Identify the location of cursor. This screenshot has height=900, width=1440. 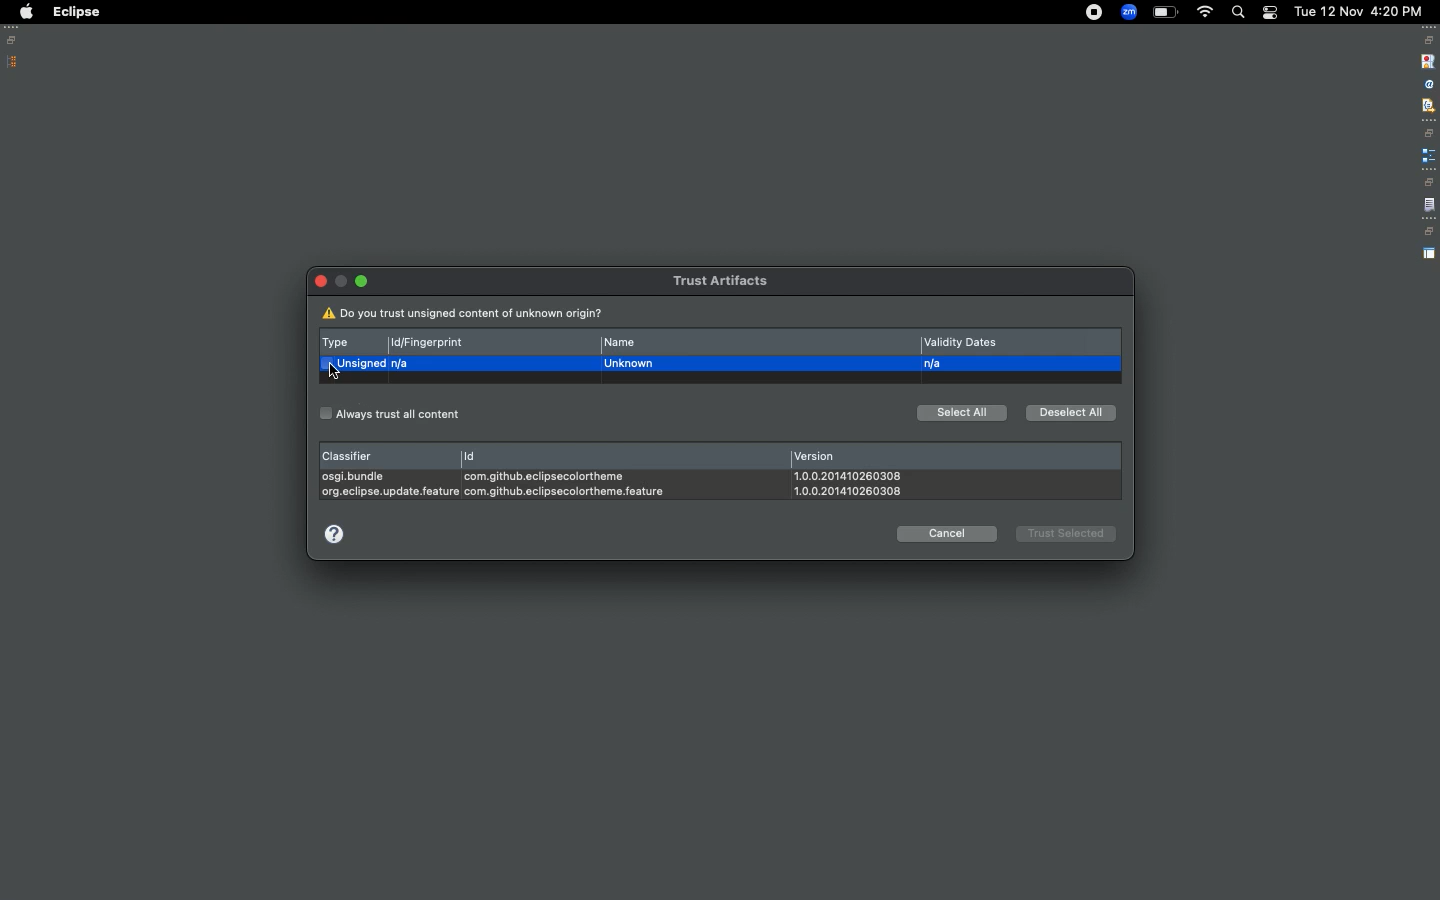
(334, 370).